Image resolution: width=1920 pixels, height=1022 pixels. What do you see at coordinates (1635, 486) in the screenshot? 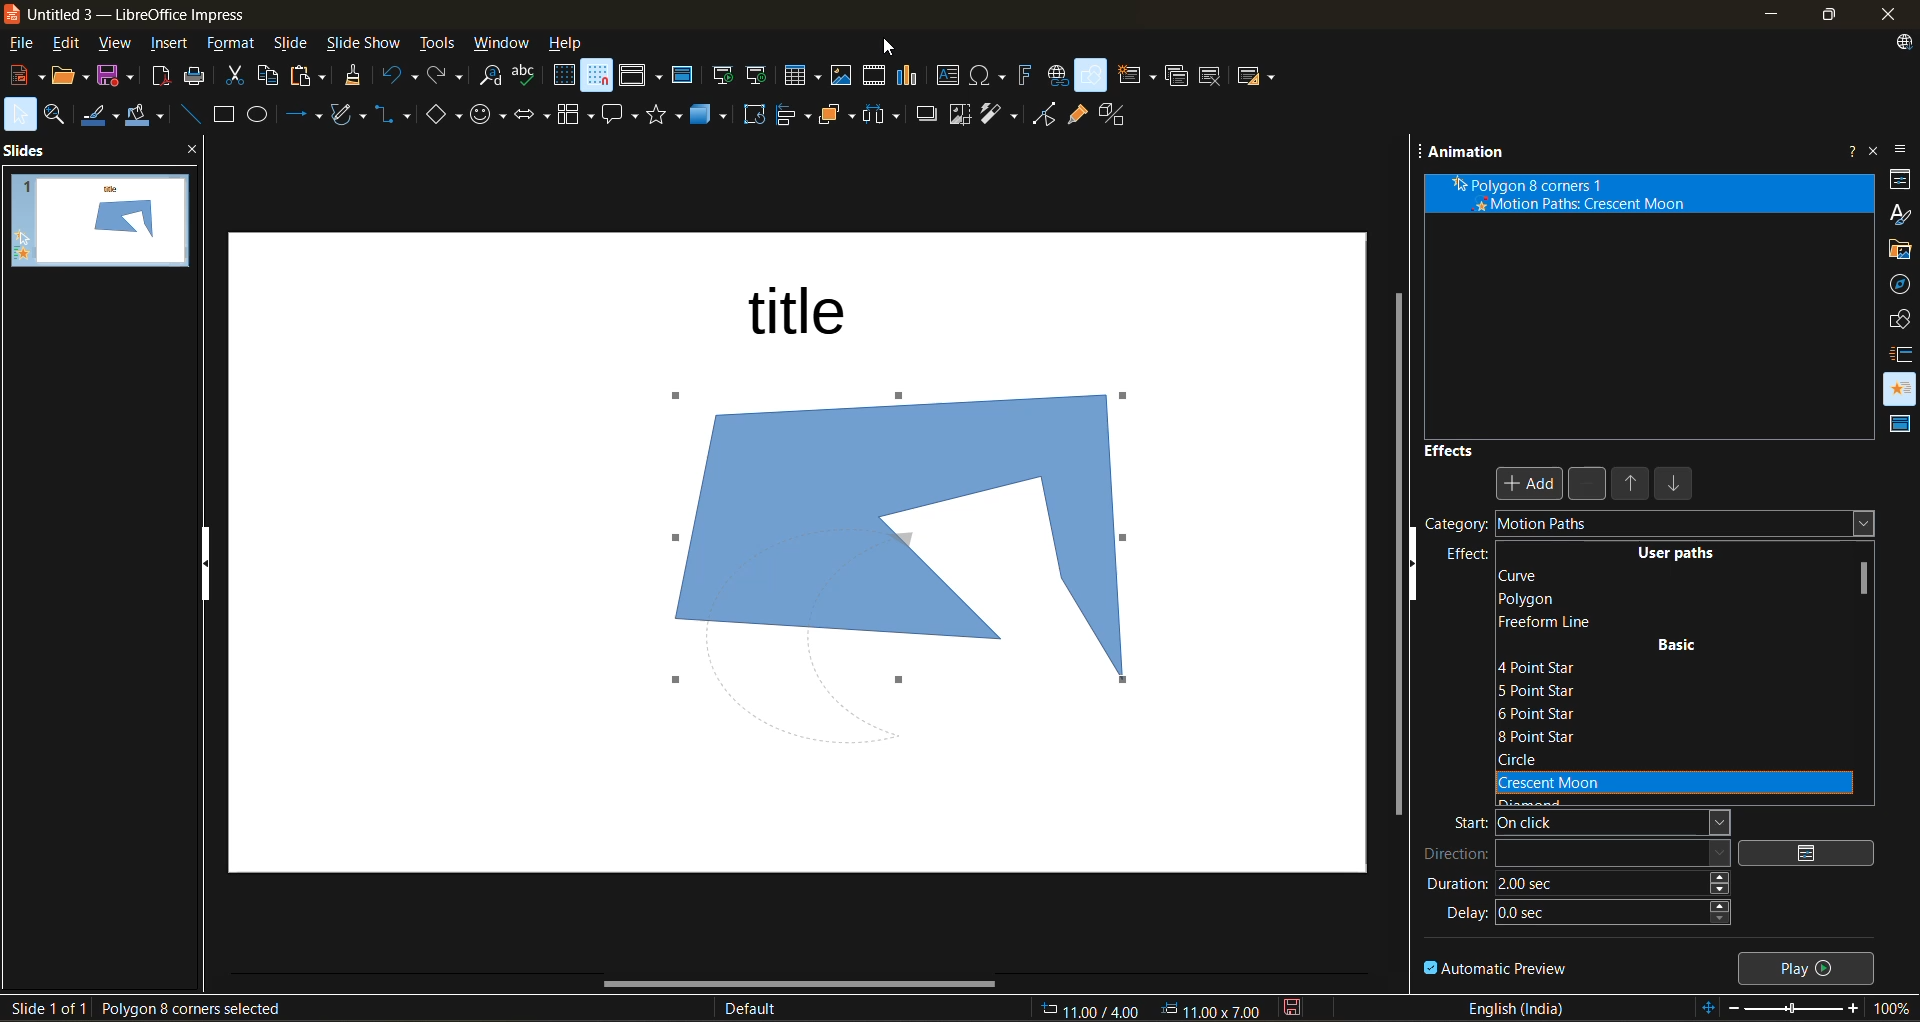
I see `move up` at bounding box center [1635, 486].